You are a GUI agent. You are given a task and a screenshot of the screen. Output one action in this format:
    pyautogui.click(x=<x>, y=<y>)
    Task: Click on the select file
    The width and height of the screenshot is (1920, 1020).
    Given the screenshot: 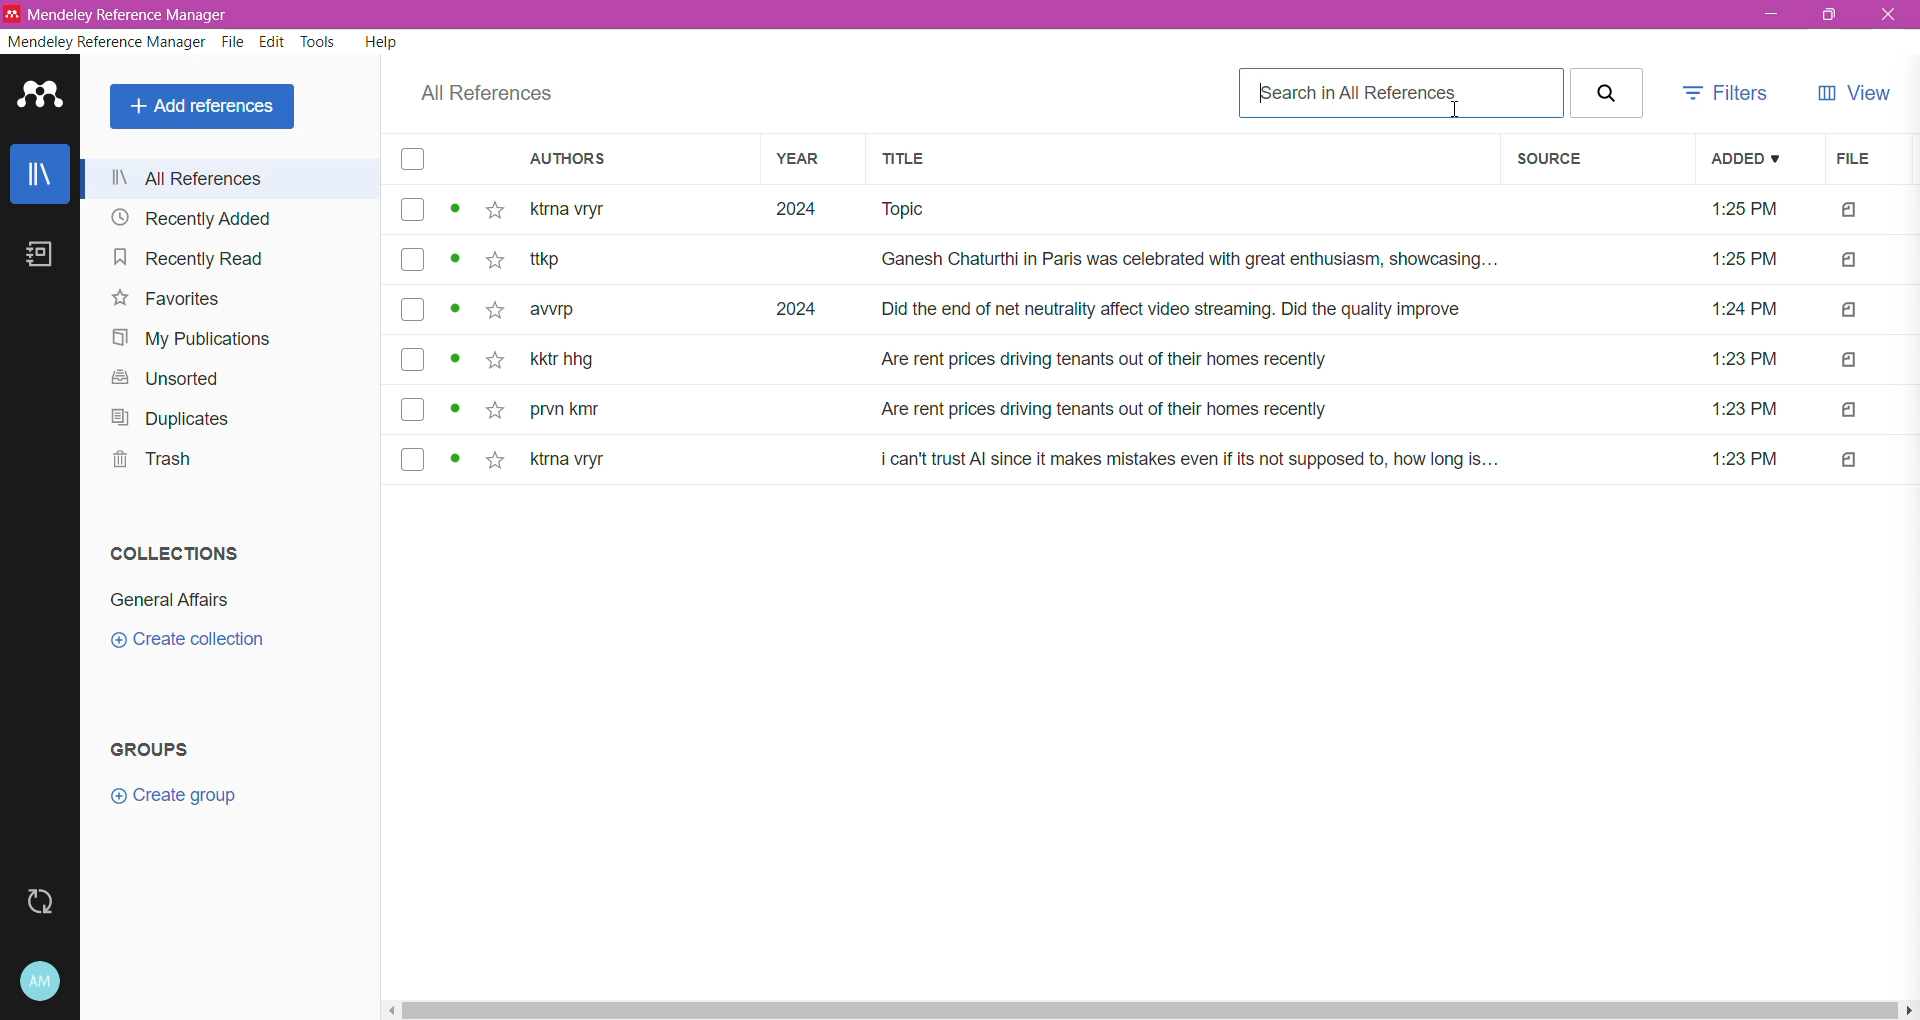 What is the action you would take?
    pyautogui.click(x=412, y=308)
    